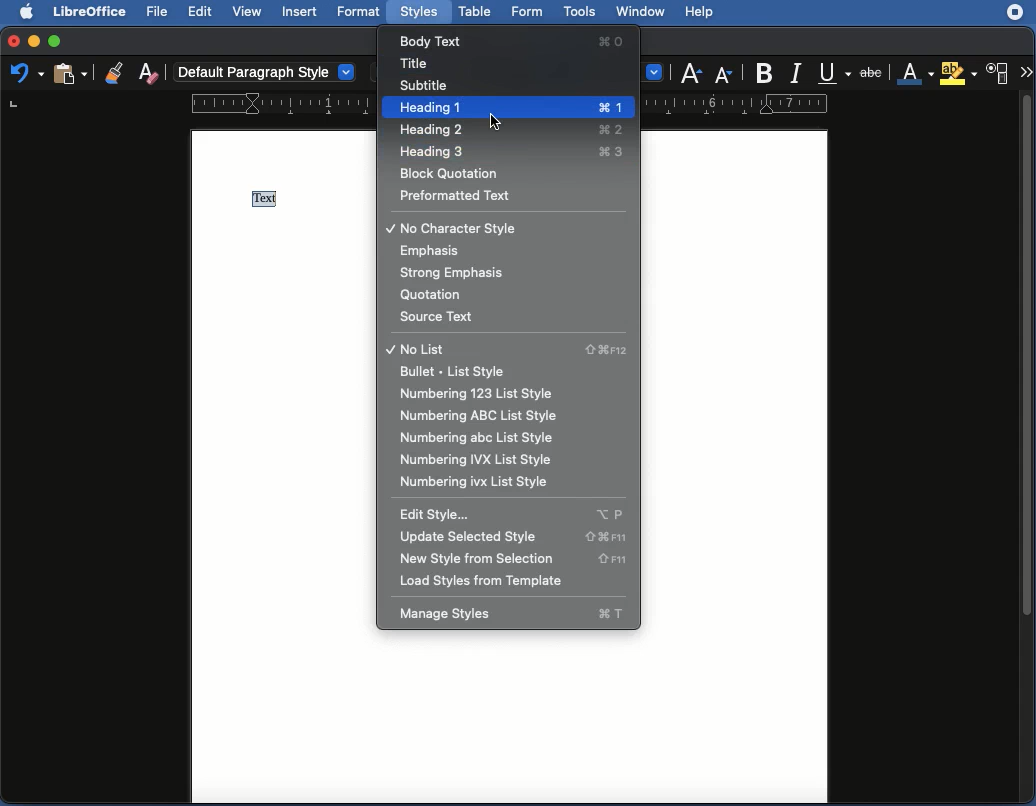 The image size is (1036, 806). I want to click on Bullet life style, so click(456, 370).